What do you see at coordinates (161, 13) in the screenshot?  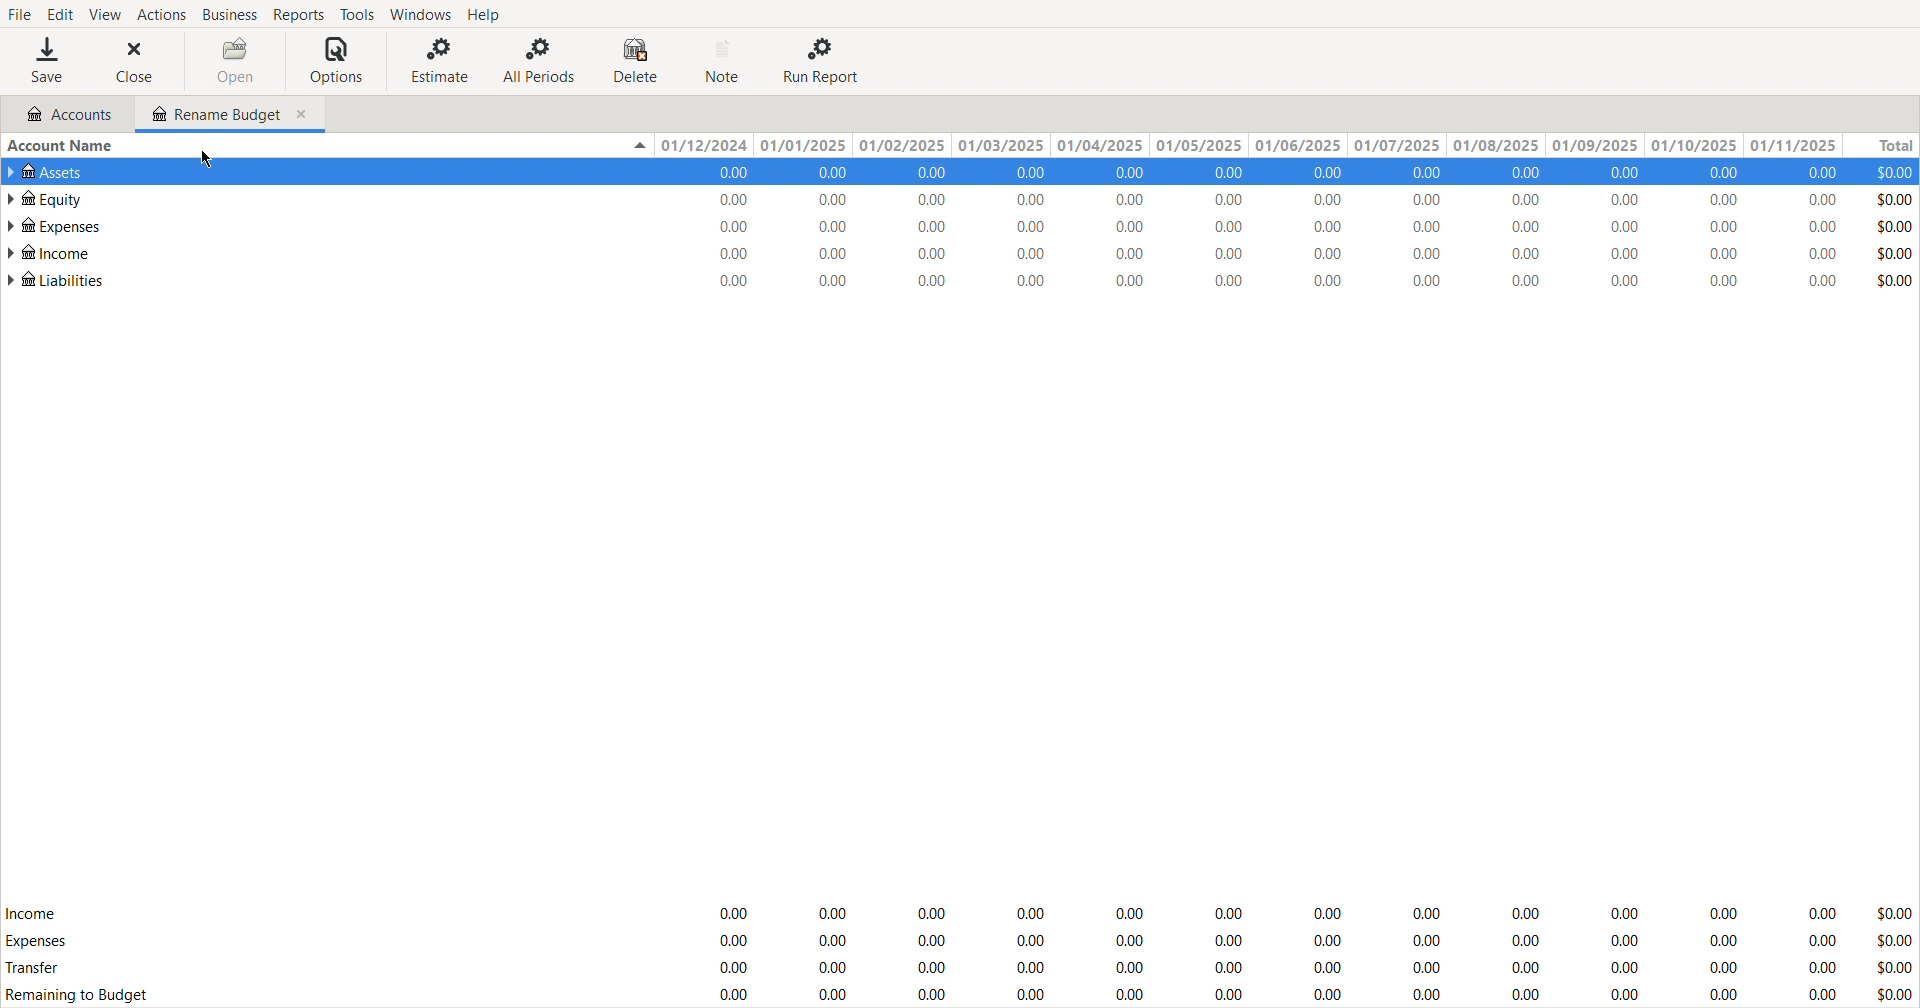 I see `Actions` at bounding box center [161, 13].